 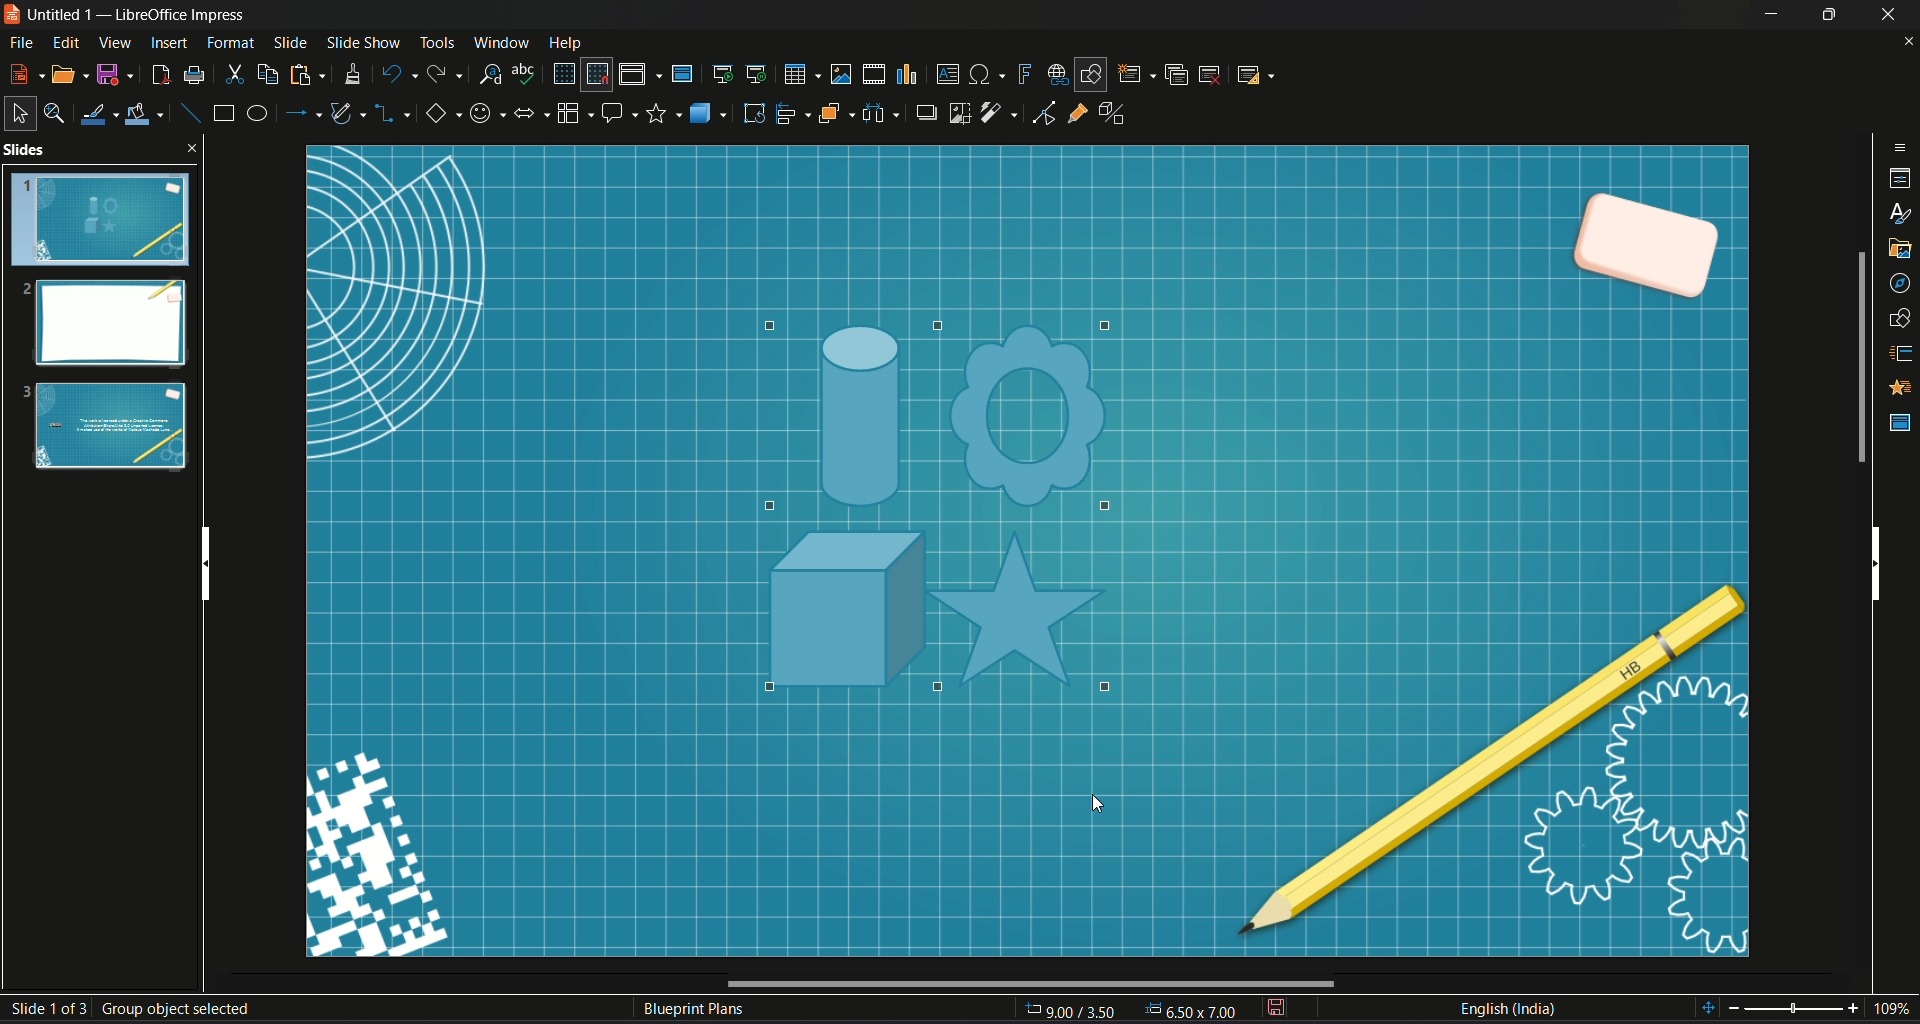 I want to click on duplicate slide, so click(x=1177, y=74).